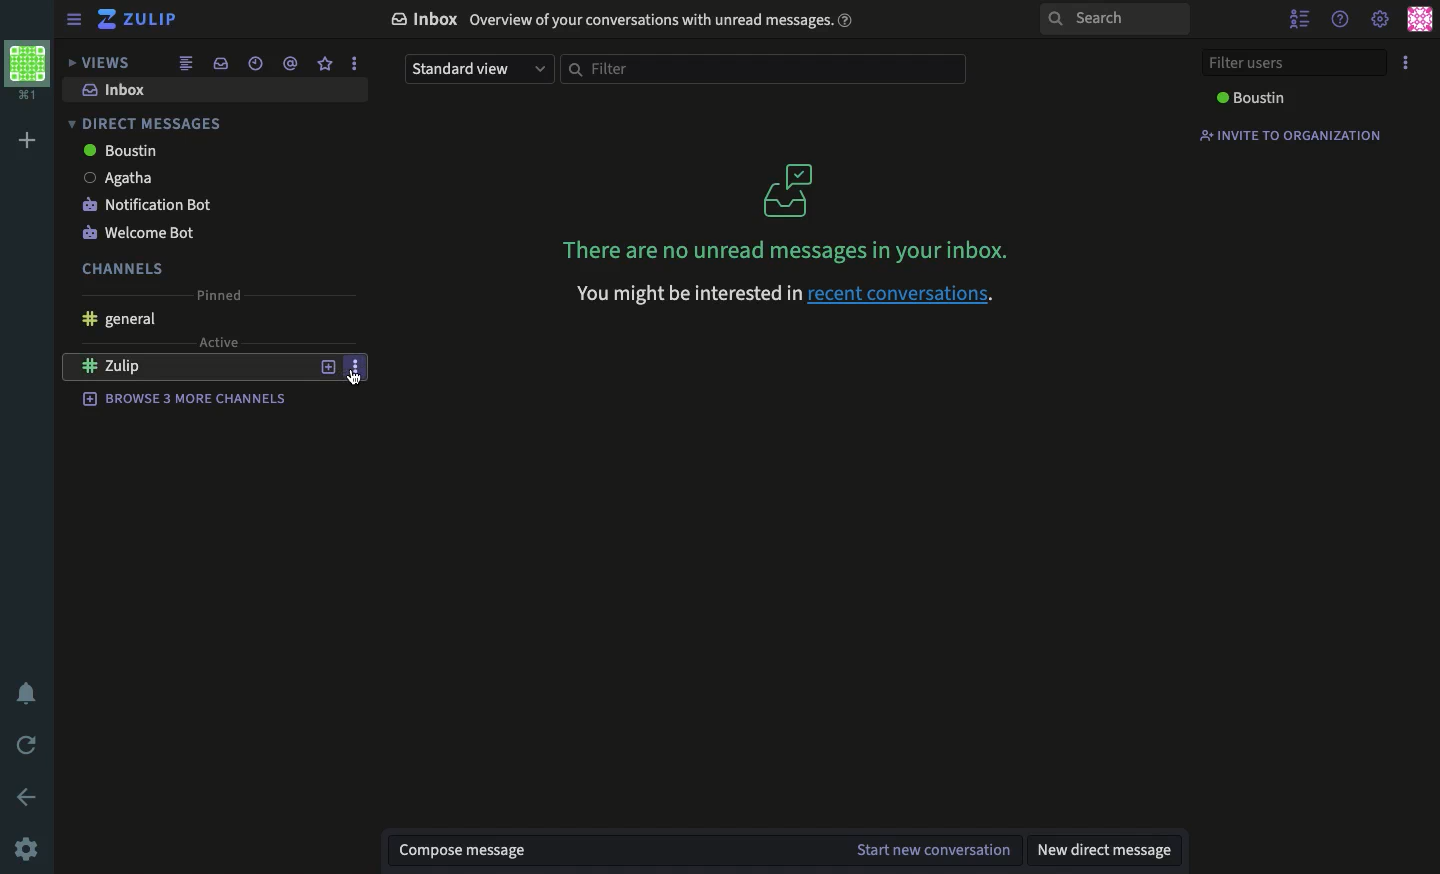 The height and width of the screenshot is (874, 1440). What do you see at coordinates (150, 204) in the screenshot?
I see `notification bot` at bounding box center [150, 204].